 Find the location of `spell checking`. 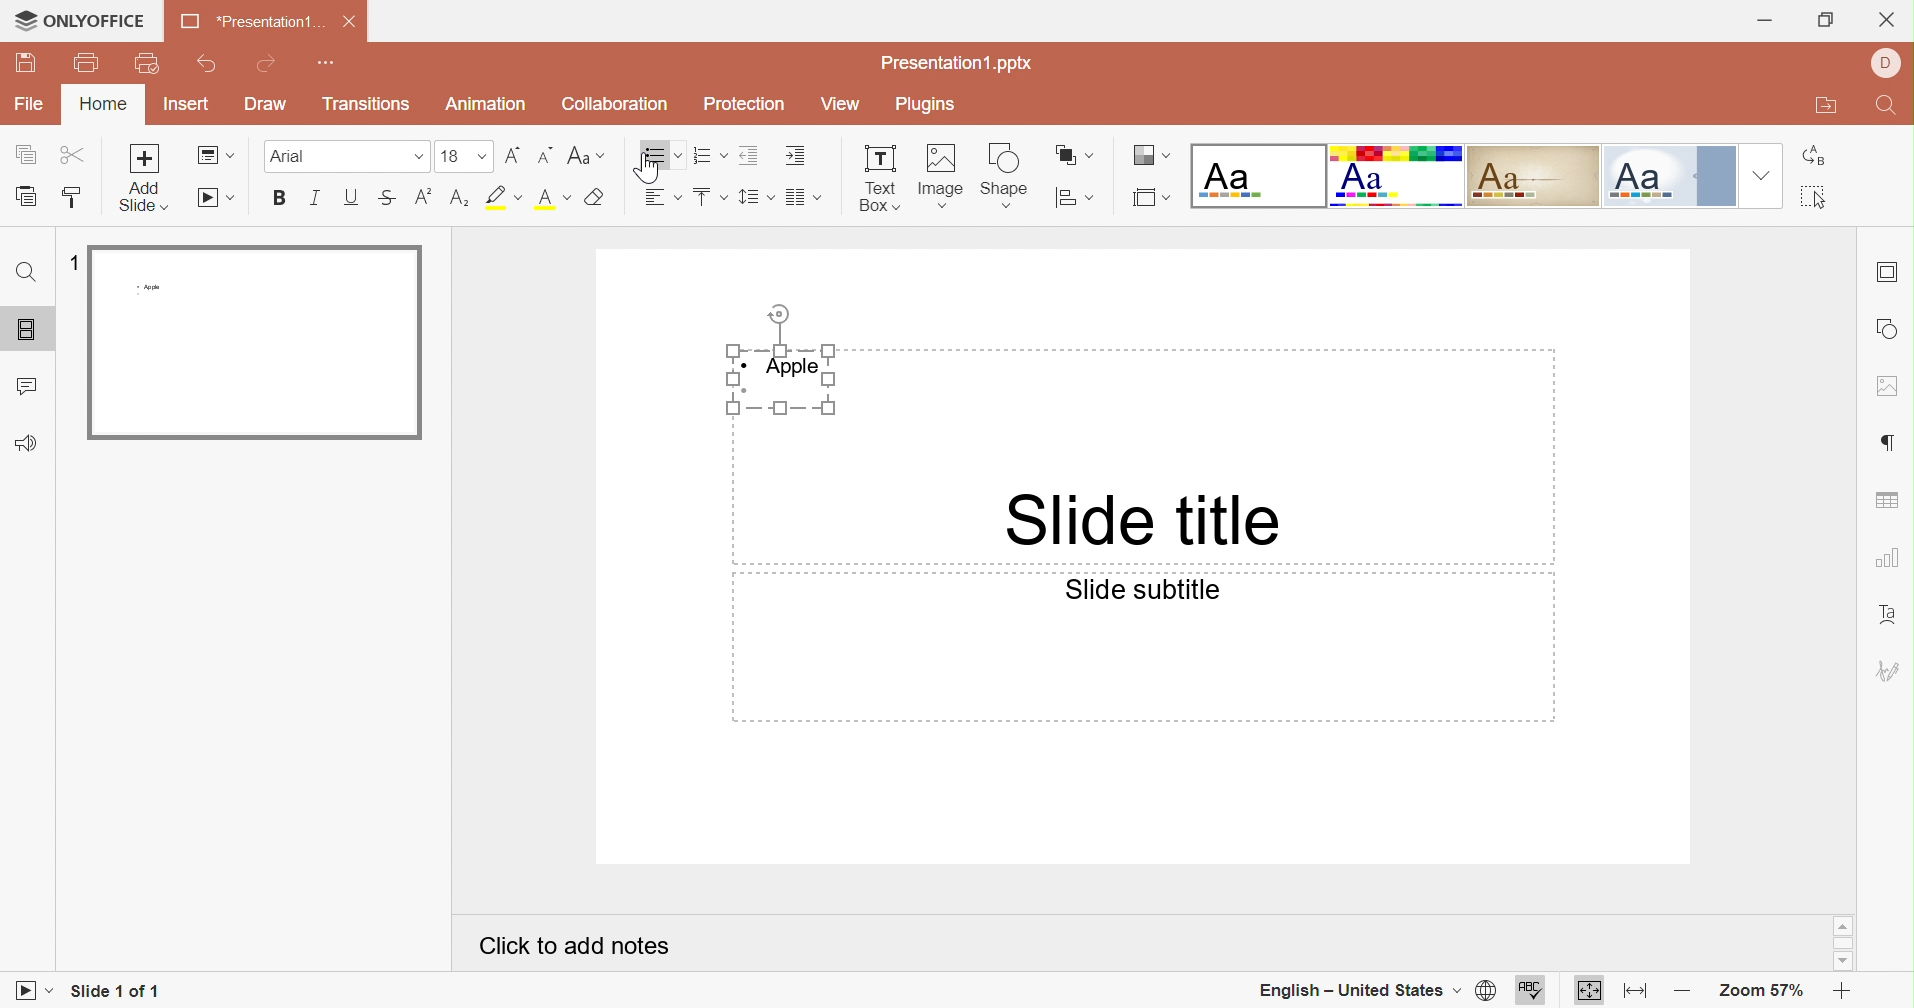

spell checking is located at coordinates (1537, 991).